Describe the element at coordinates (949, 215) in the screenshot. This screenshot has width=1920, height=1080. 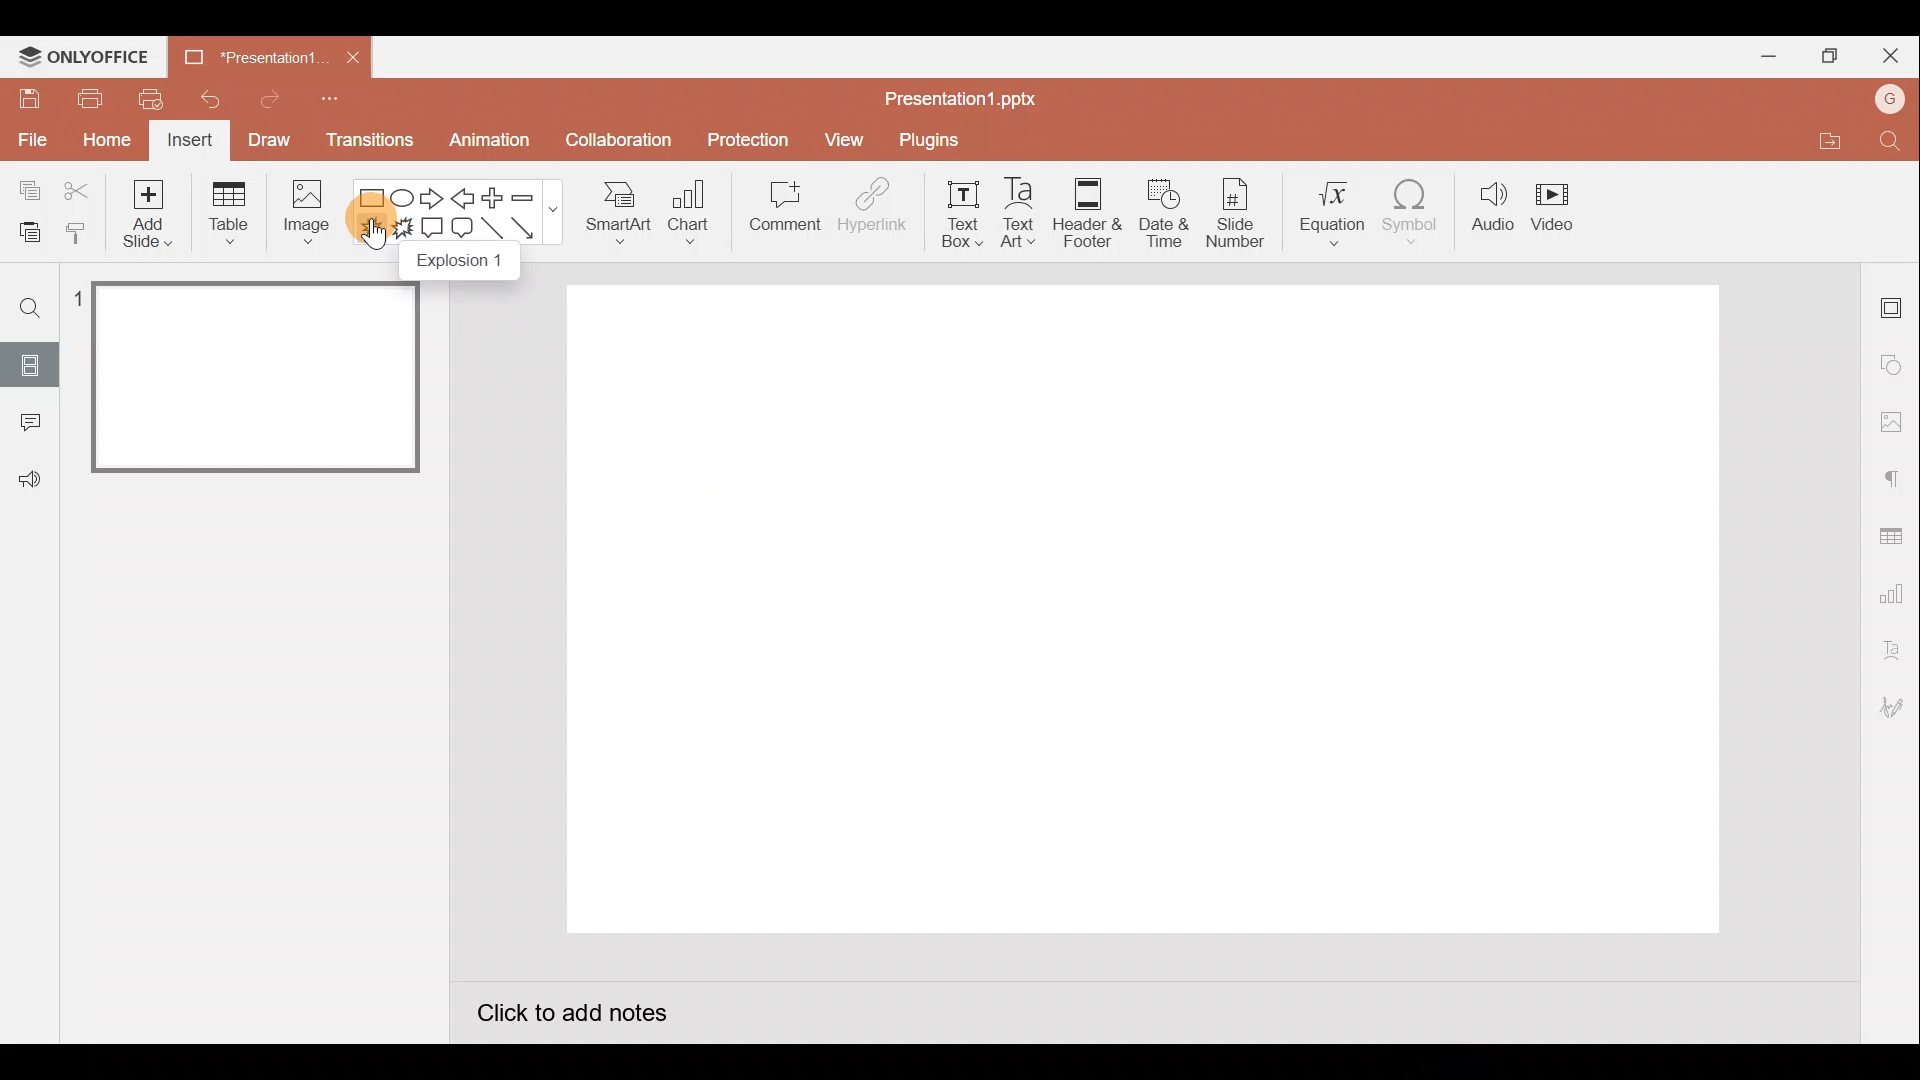
I see `Text box` at that location.